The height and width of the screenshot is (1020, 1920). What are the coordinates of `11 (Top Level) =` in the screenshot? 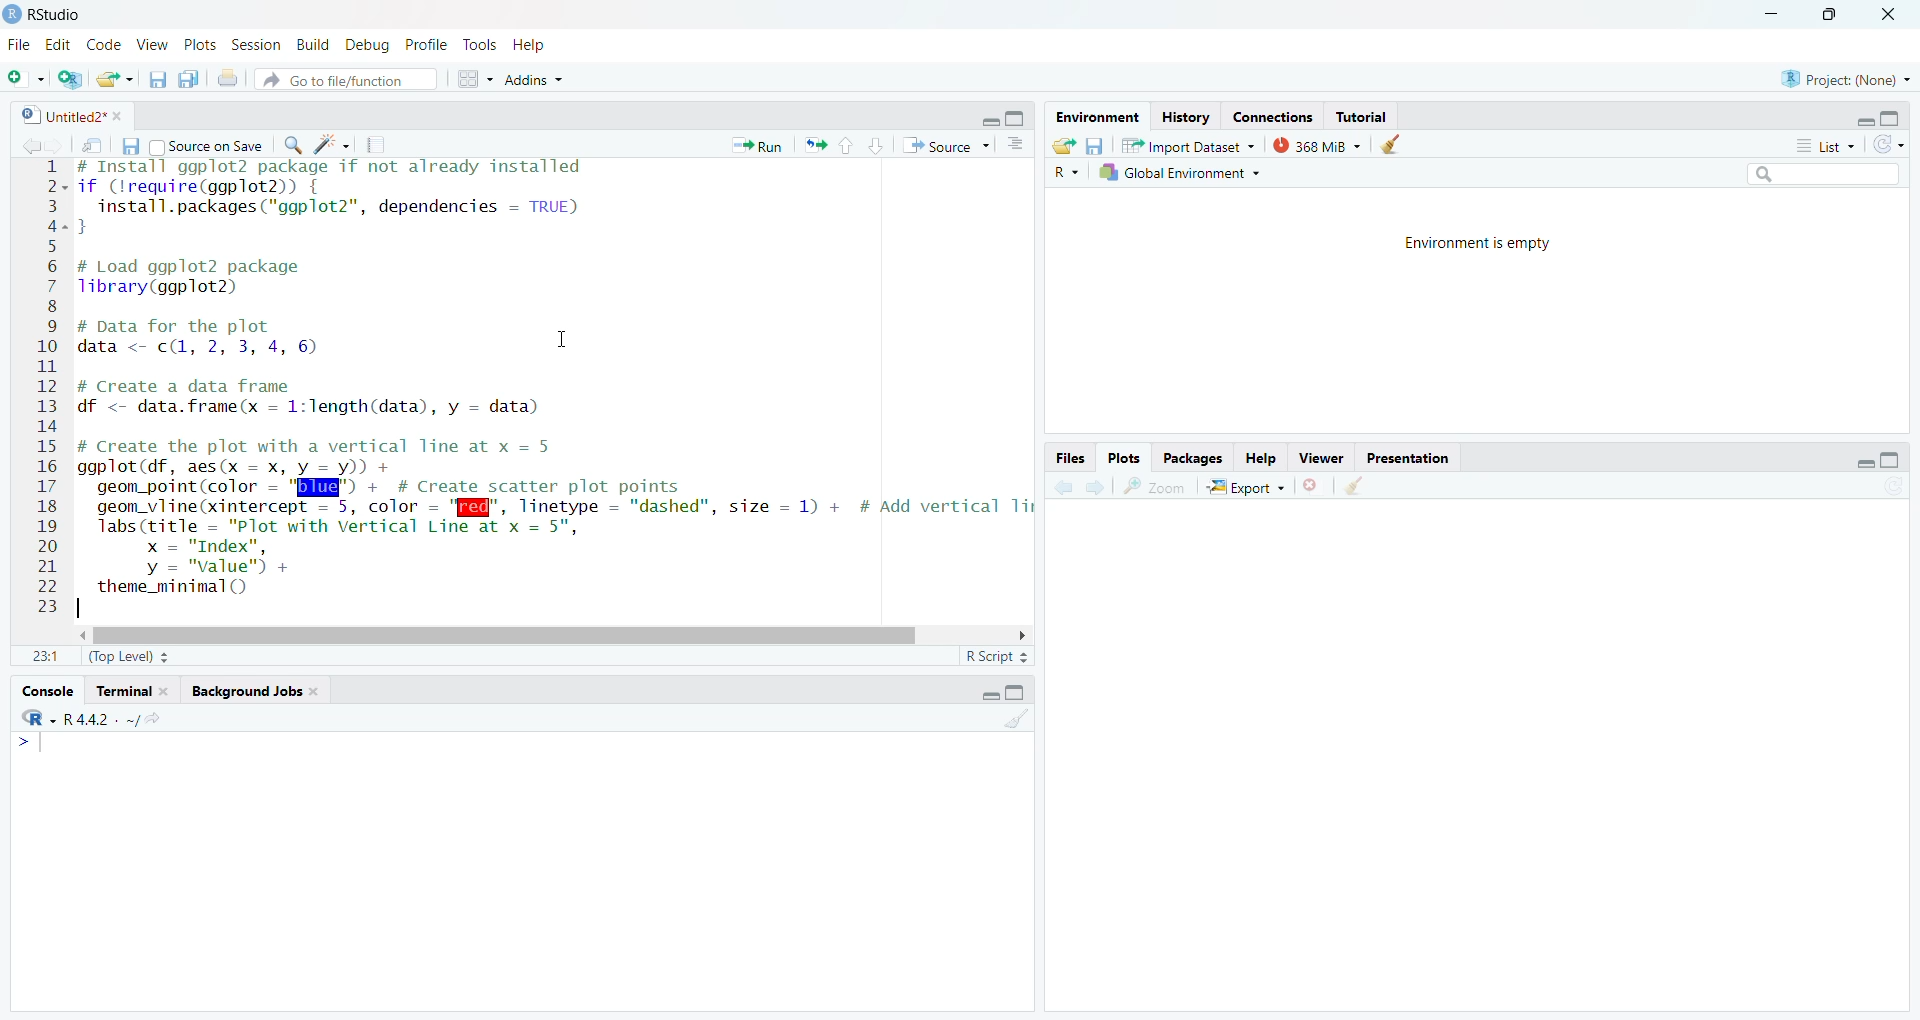 It's located at (102, 653).